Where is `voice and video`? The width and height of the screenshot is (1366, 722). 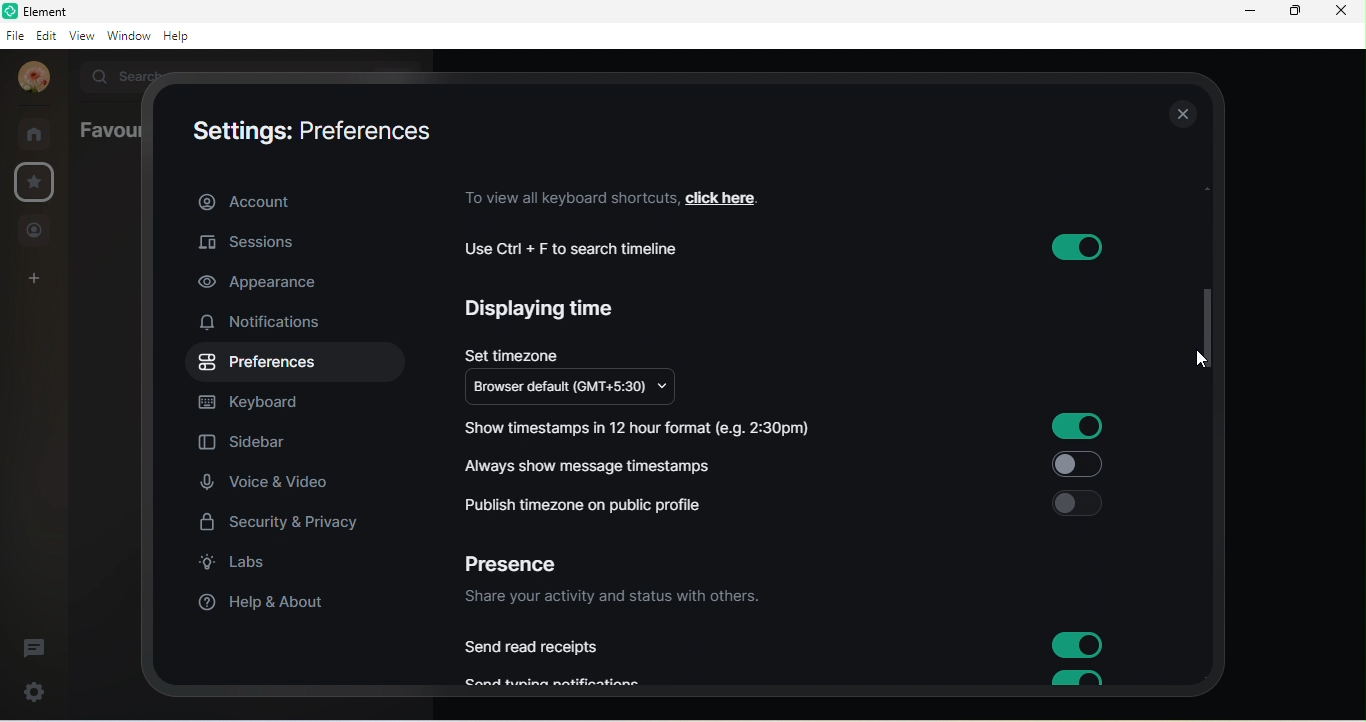 voice and video is located at coordinates (271, 484).